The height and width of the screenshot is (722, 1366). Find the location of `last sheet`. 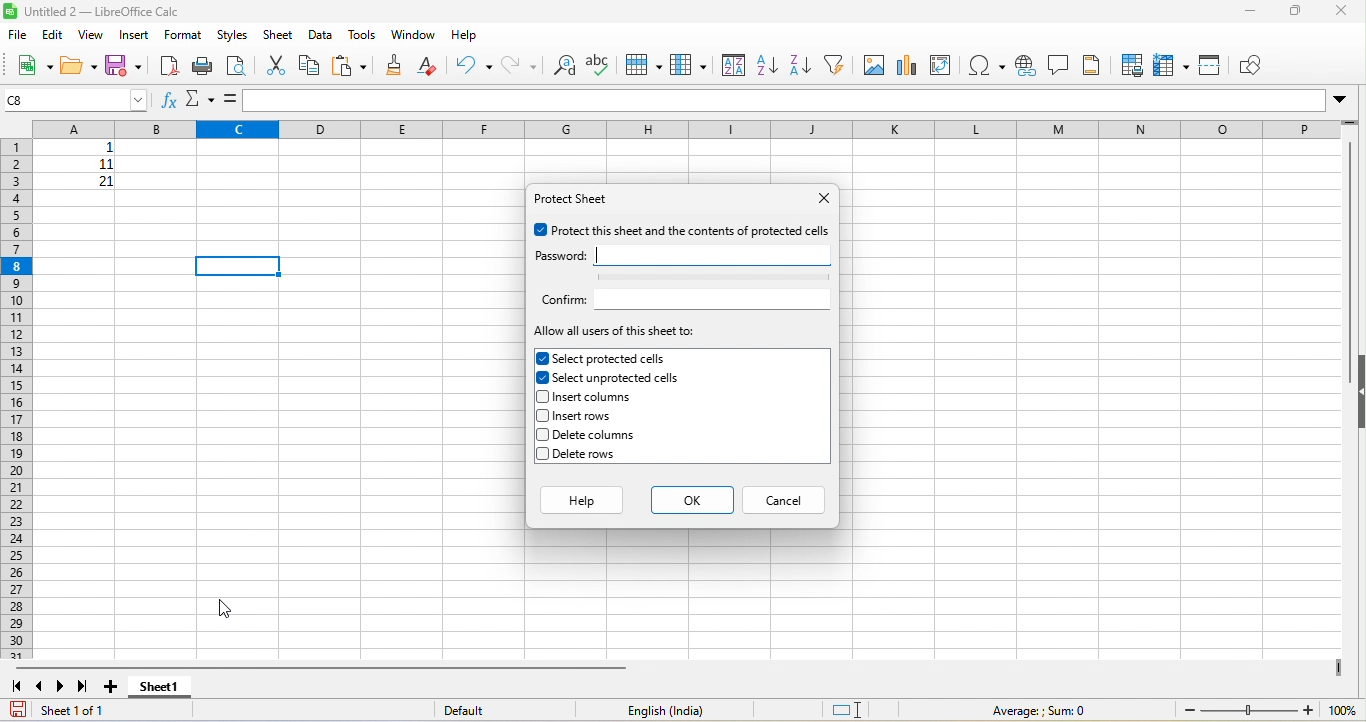

last sheet is located at coordinates (85, 686).